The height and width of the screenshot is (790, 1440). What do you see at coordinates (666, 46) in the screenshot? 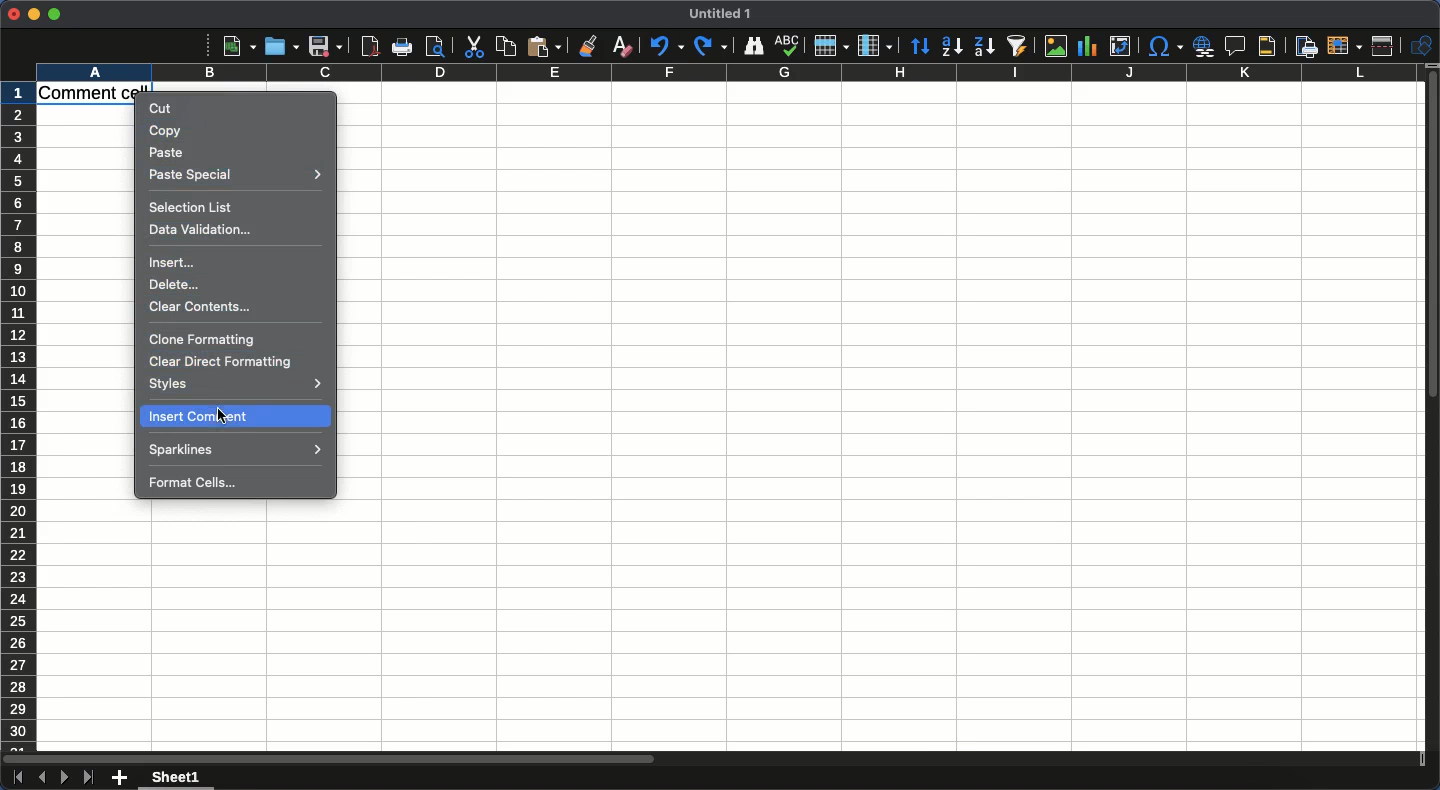
I see `Undo` at bounding box center [666, 46].